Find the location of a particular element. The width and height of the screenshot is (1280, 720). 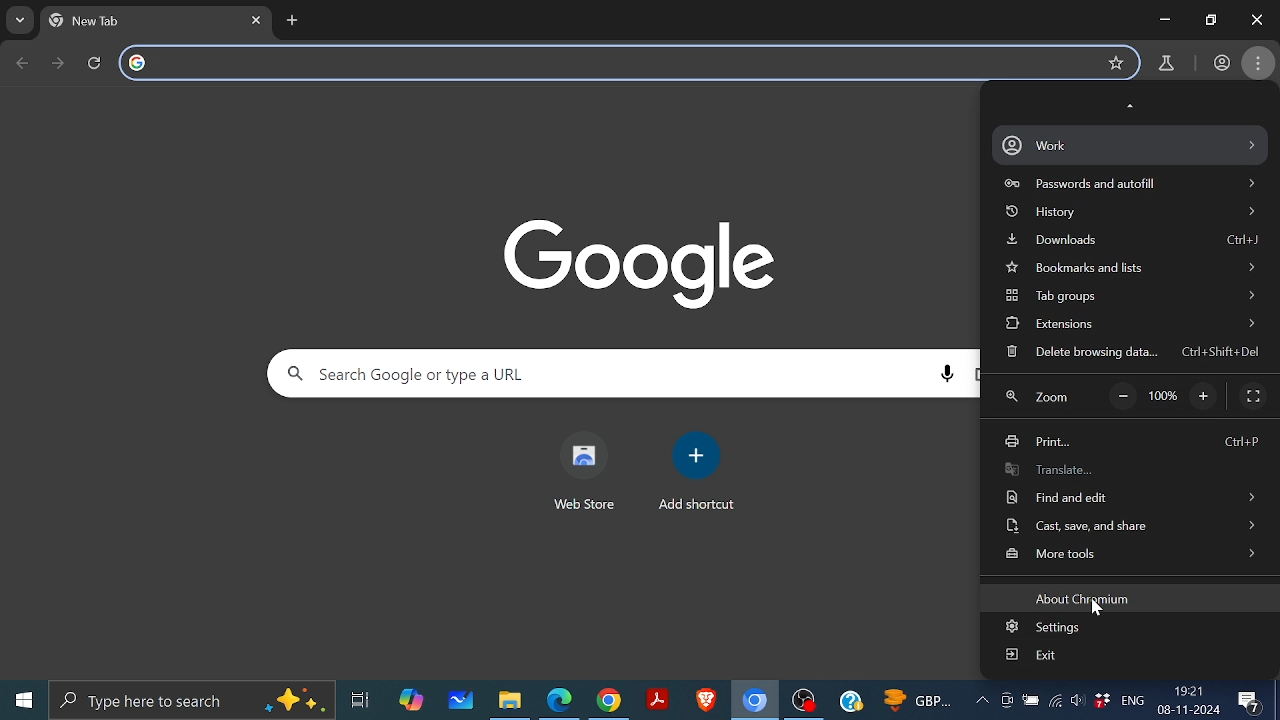

Extensions is located at coordinates (1126, 322).